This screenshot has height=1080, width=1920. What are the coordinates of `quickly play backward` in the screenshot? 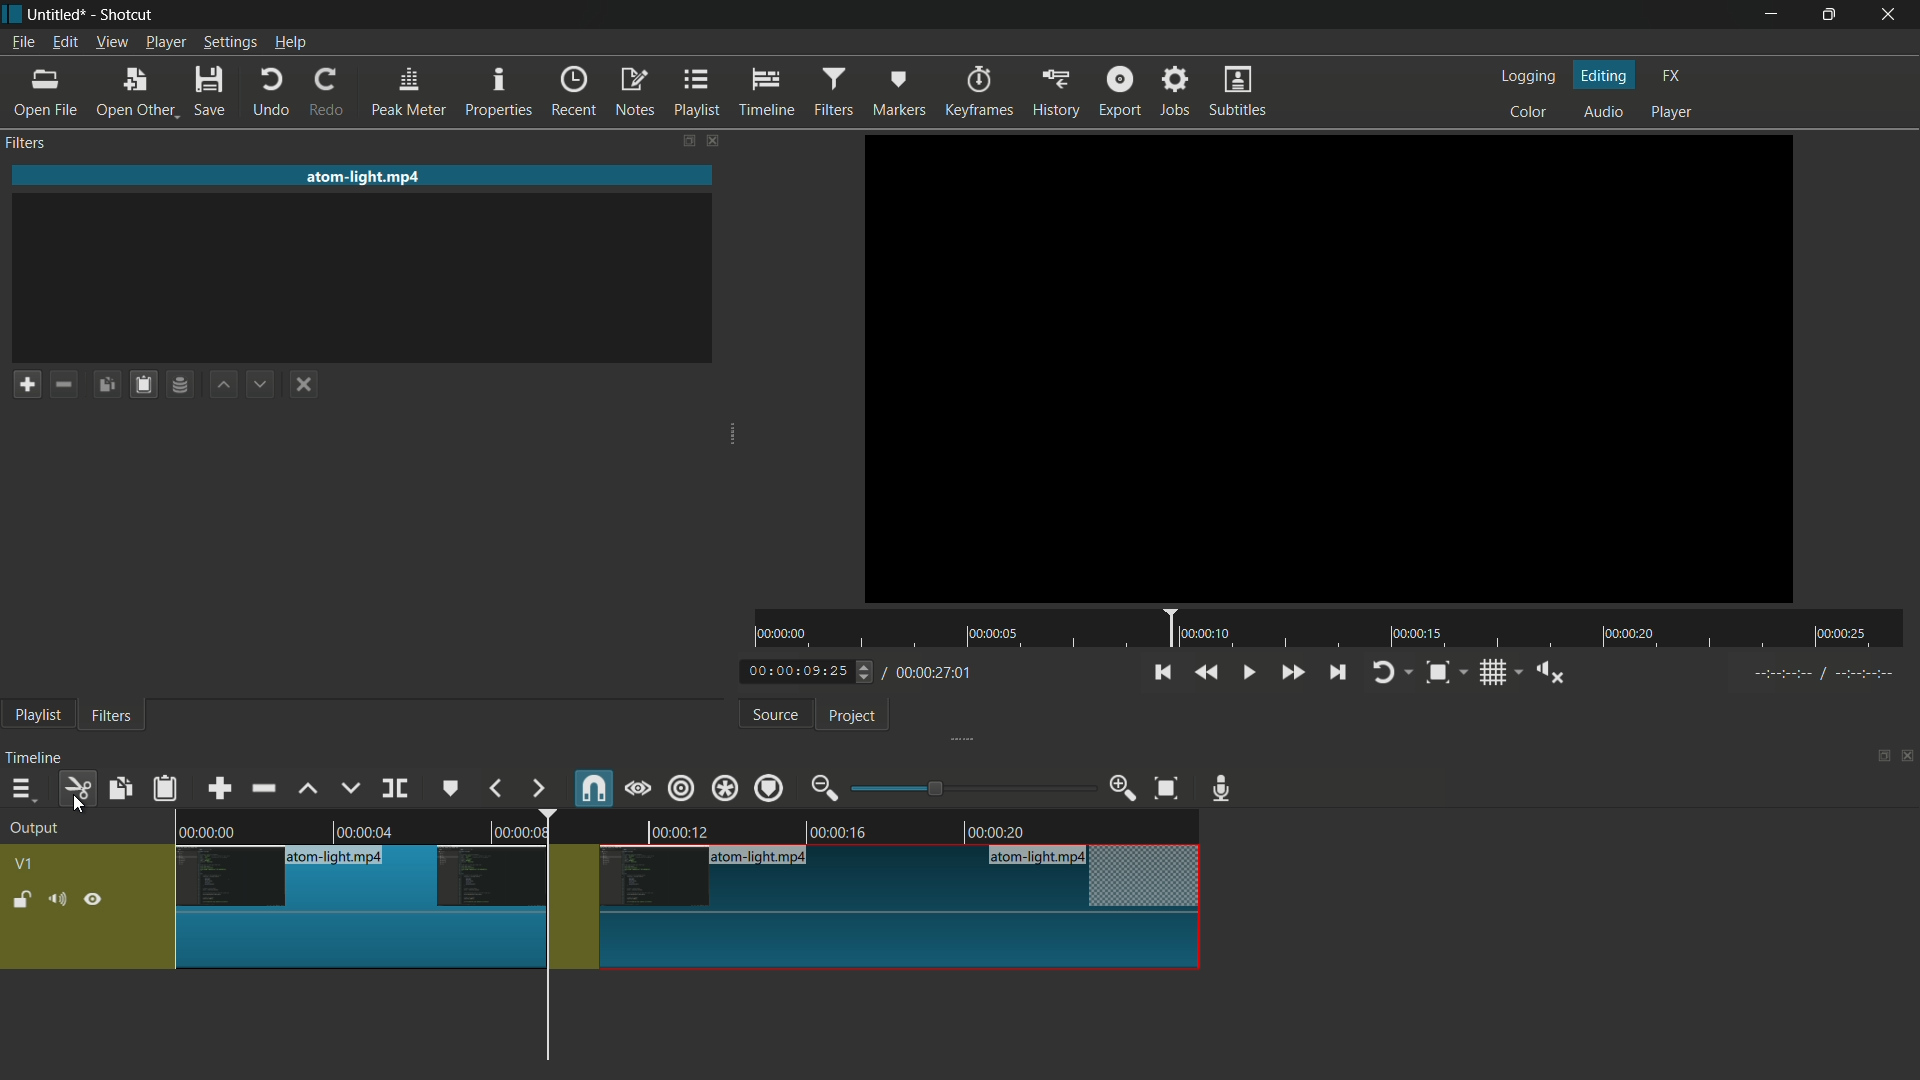 It's located at (1208, 672).